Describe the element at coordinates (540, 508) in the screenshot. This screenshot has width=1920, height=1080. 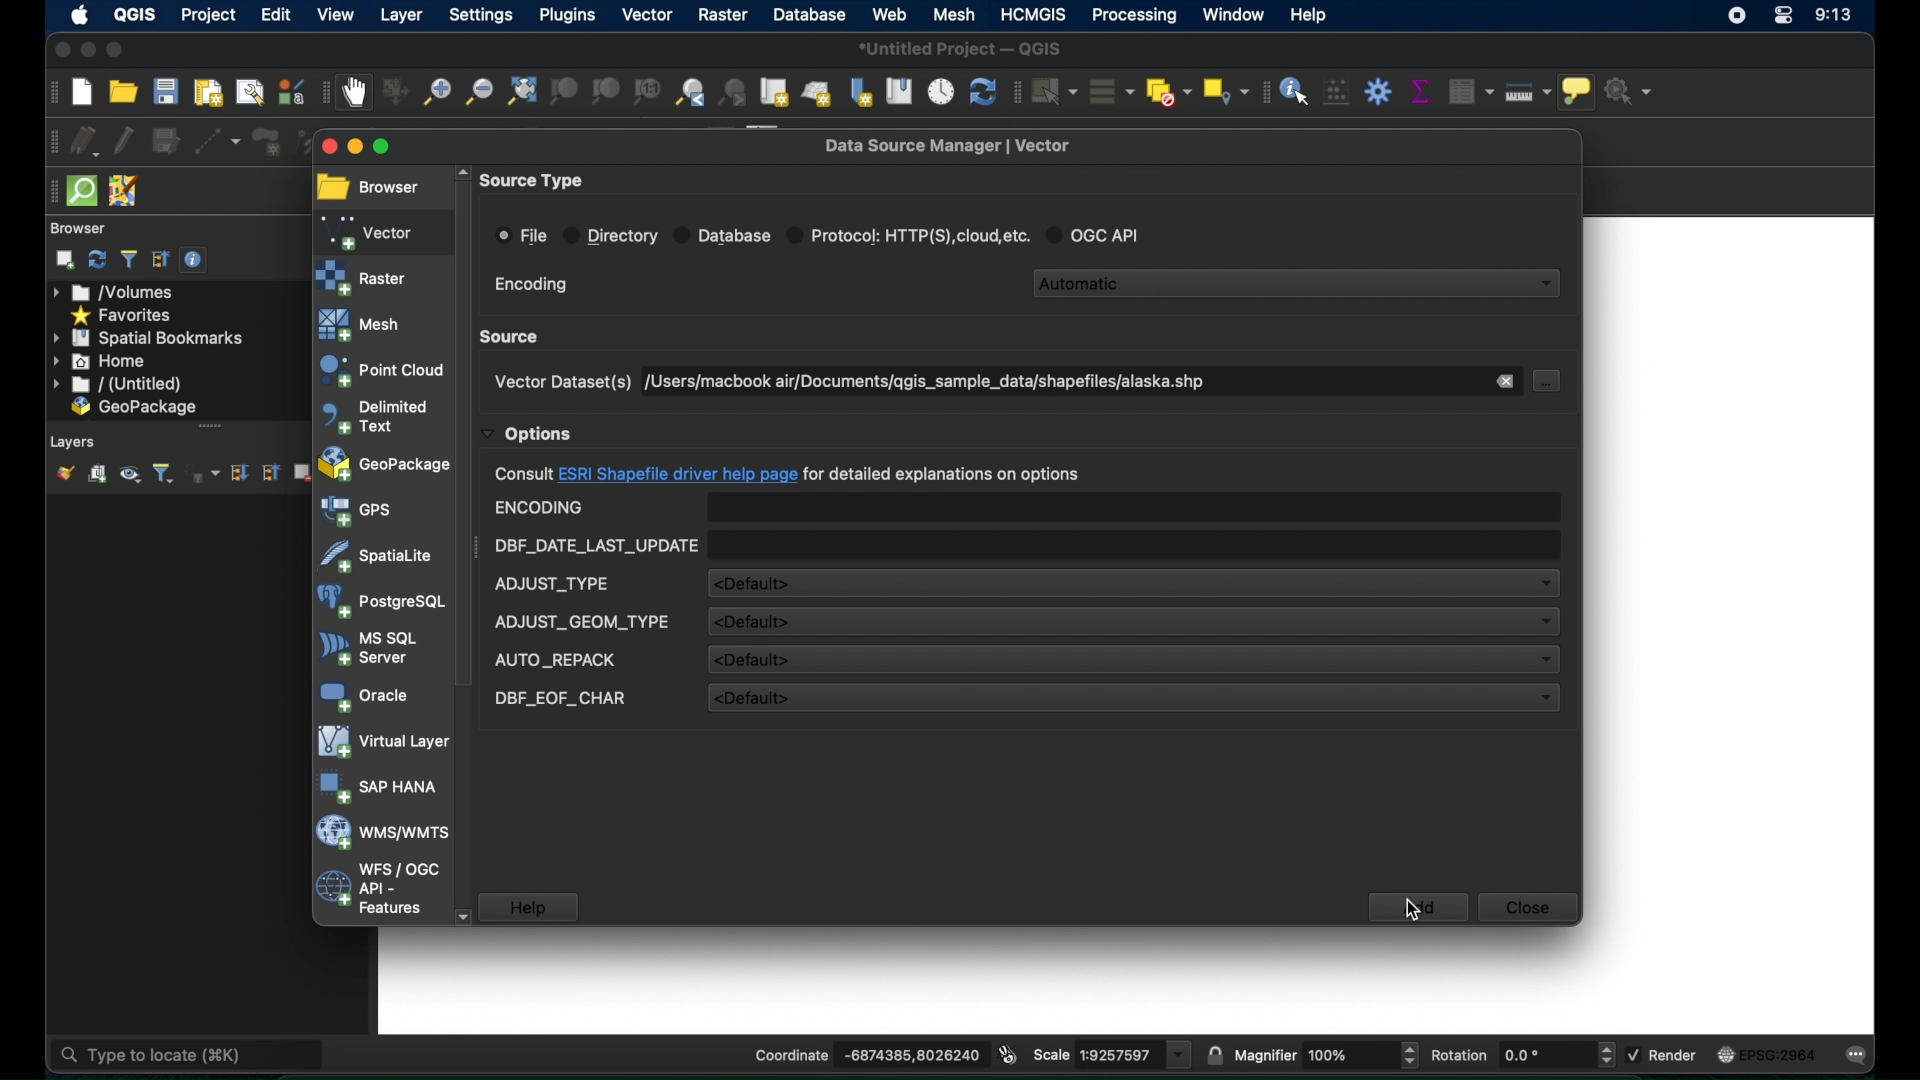
I see `encoding` at that location.